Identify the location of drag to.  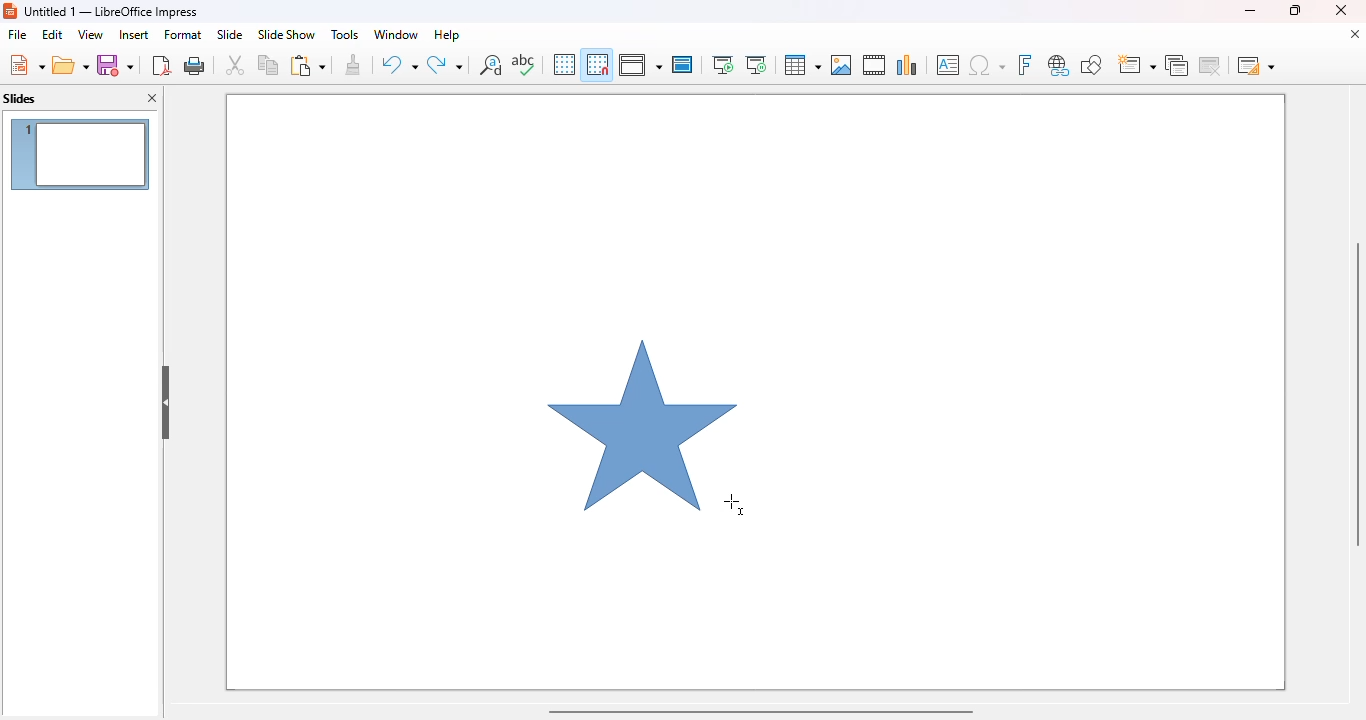
(736, 505).